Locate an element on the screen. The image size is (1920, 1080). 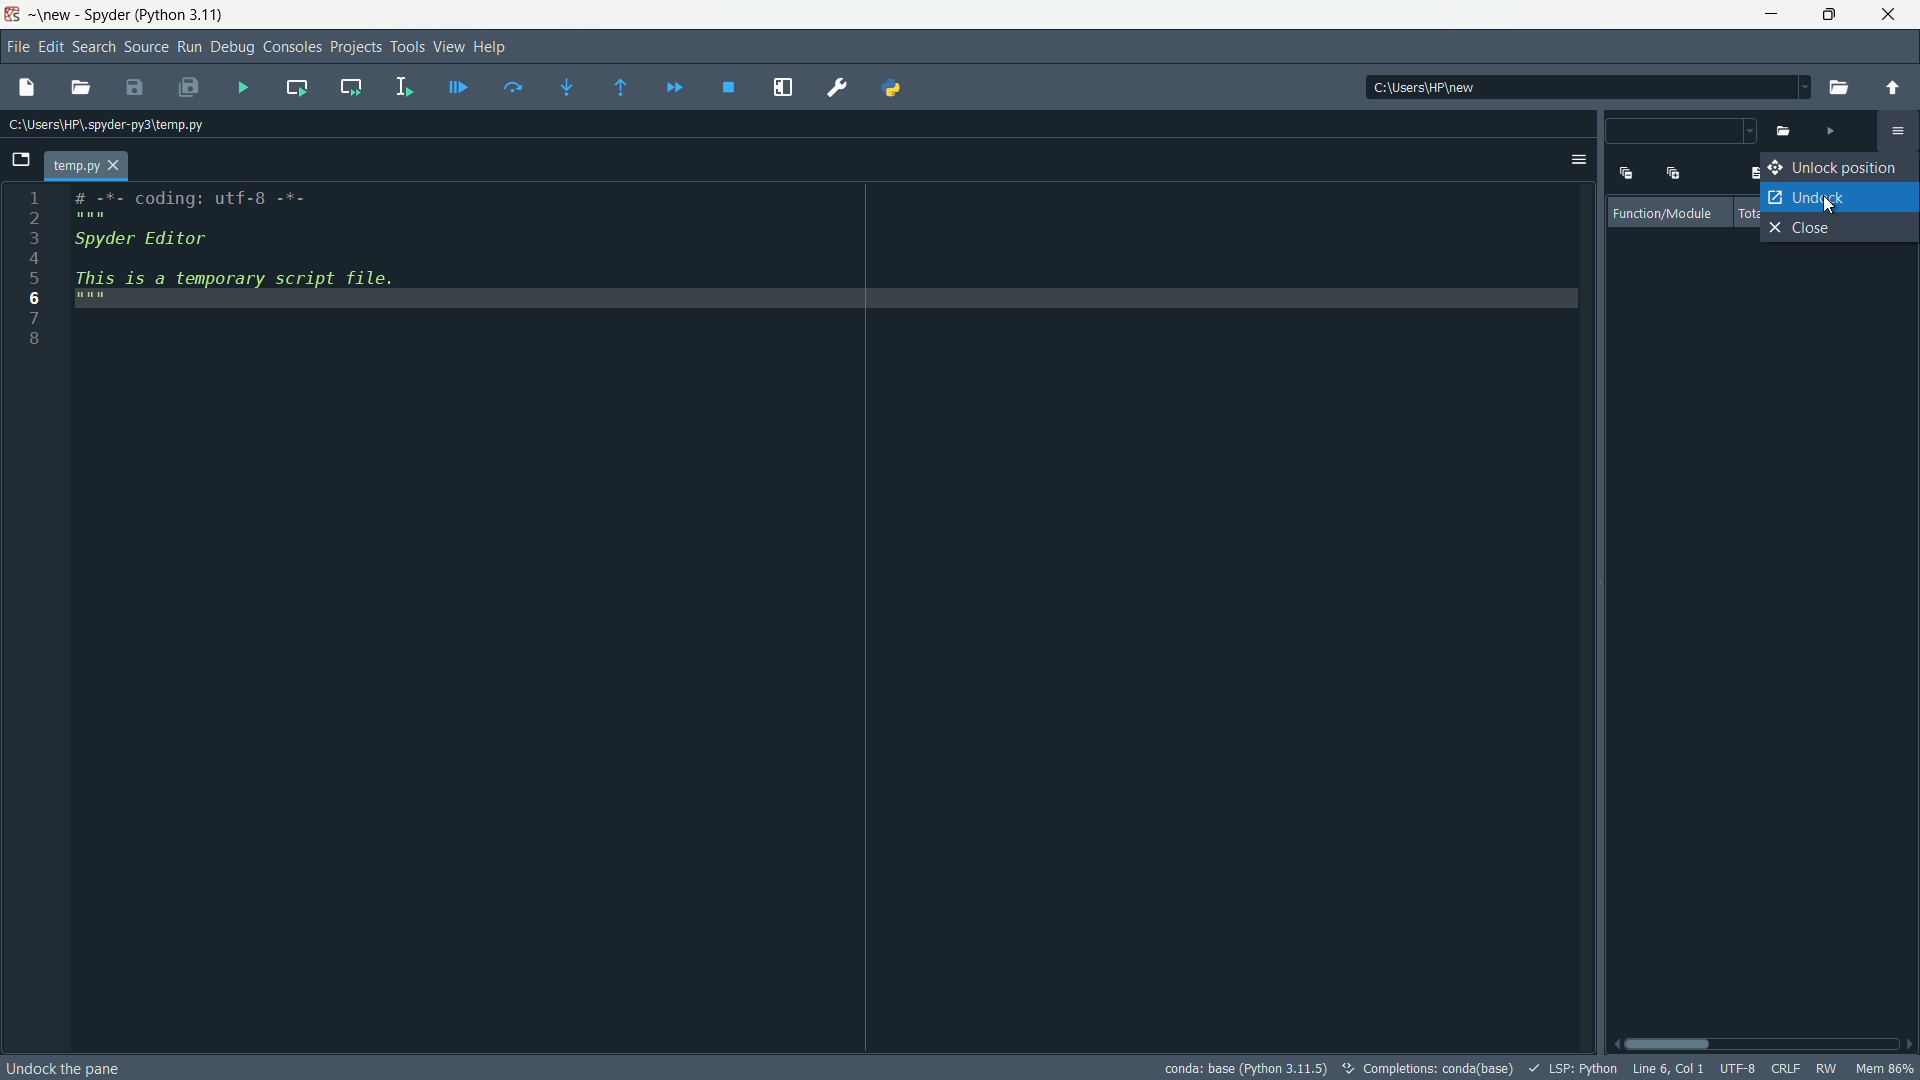
unlock position is located at coordinates (1835, 167).